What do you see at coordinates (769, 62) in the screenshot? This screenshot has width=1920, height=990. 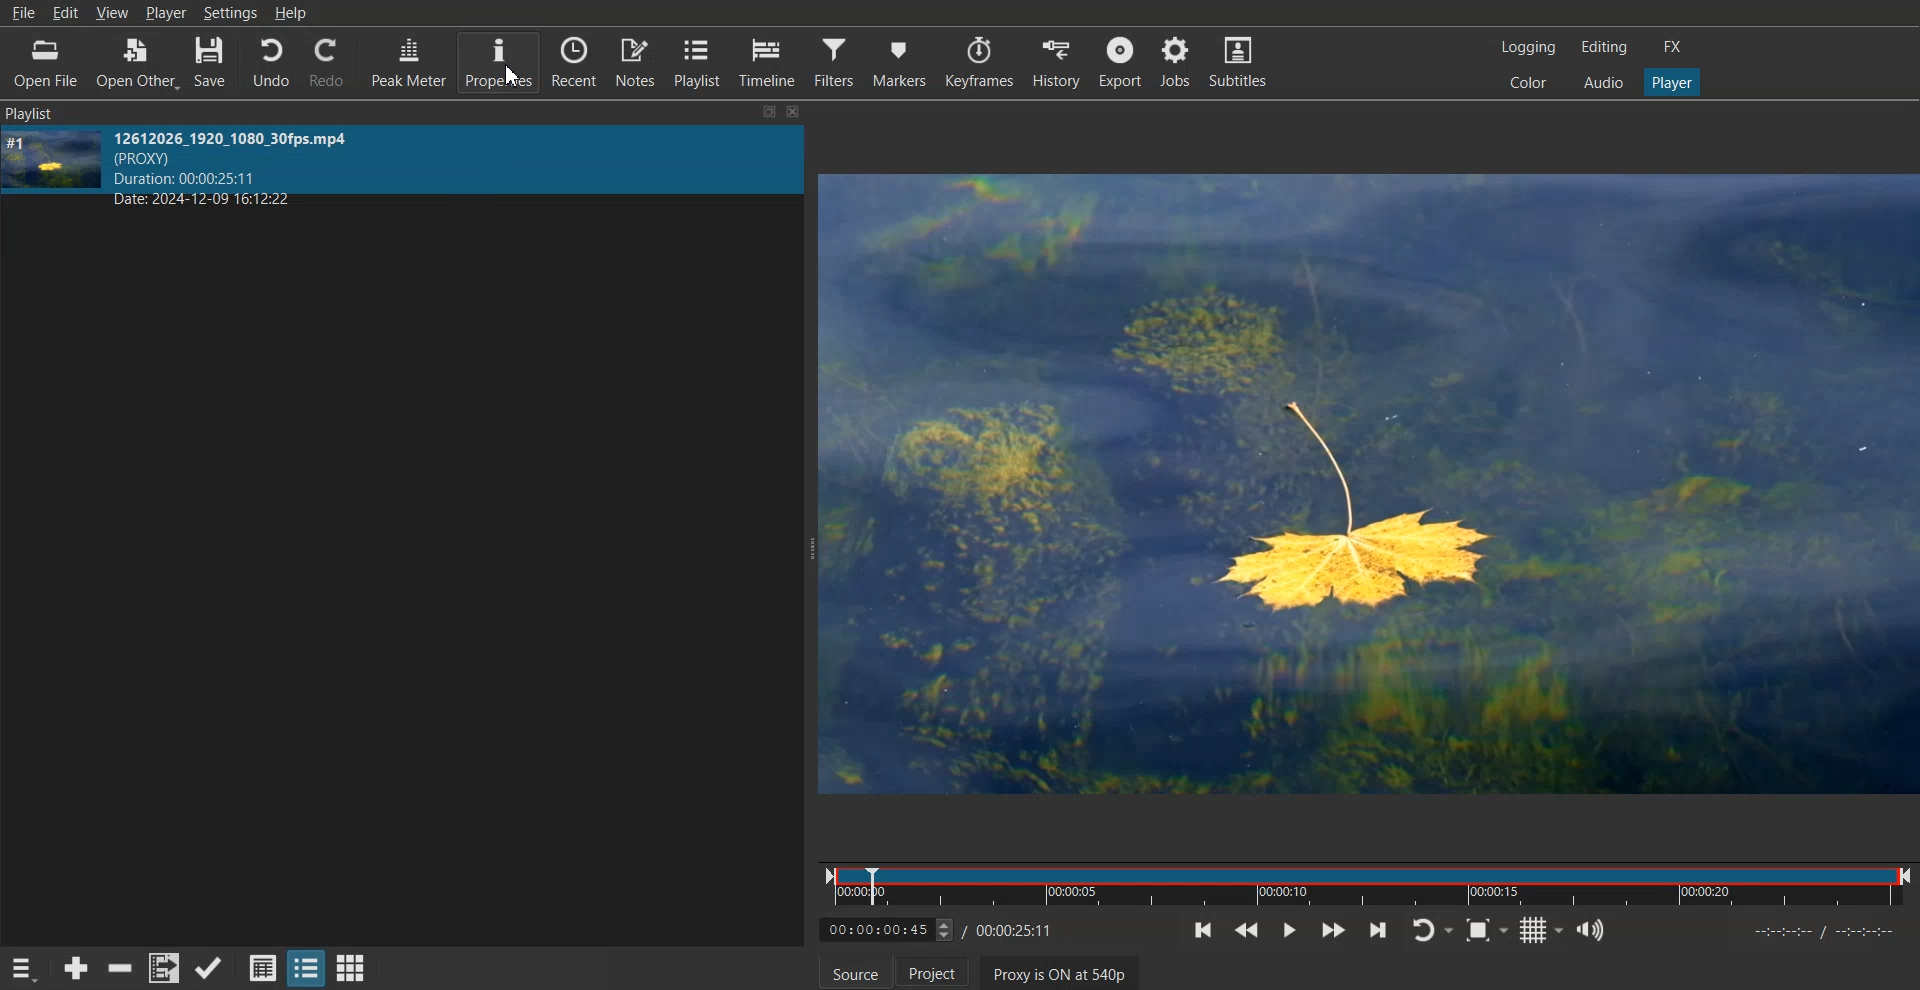 I see `Timeline` at bounding box center [769, 62].